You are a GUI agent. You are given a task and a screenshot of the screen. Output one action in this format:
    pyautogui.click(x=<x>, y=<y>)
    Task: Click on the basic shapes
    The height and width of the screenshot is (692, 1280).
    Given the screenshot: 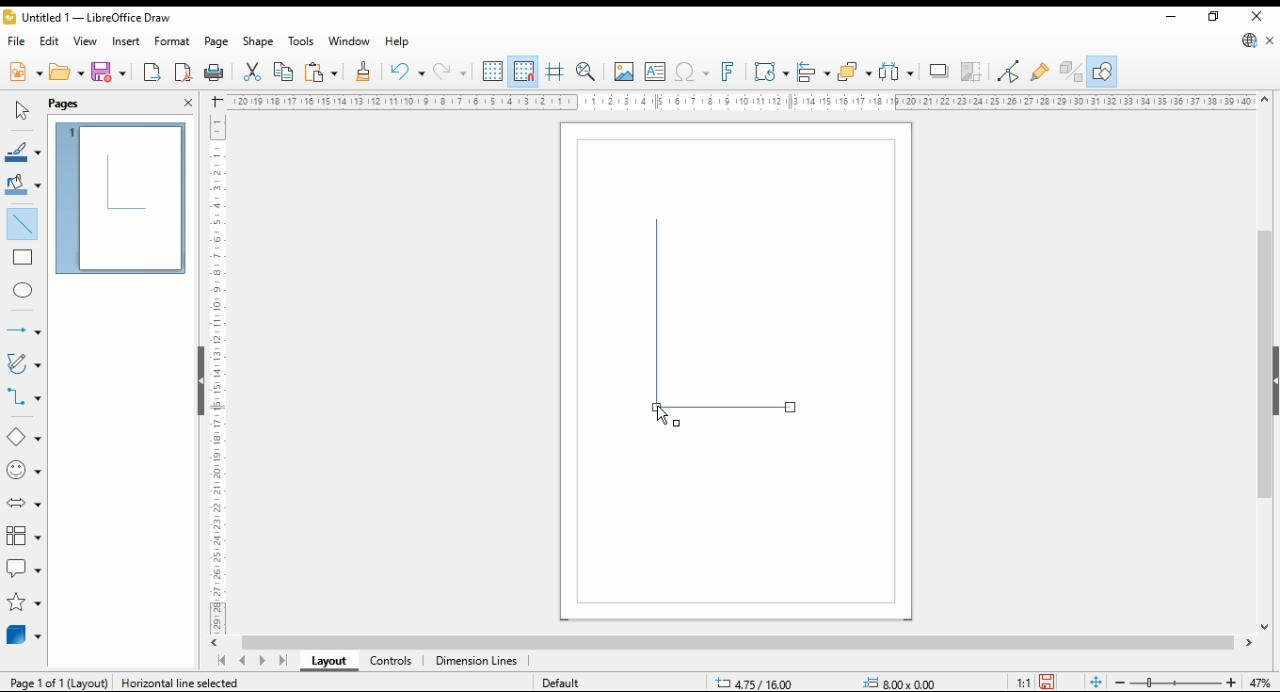 What is the action you would take?
    pyautogui.click(x=22, y=437)
    